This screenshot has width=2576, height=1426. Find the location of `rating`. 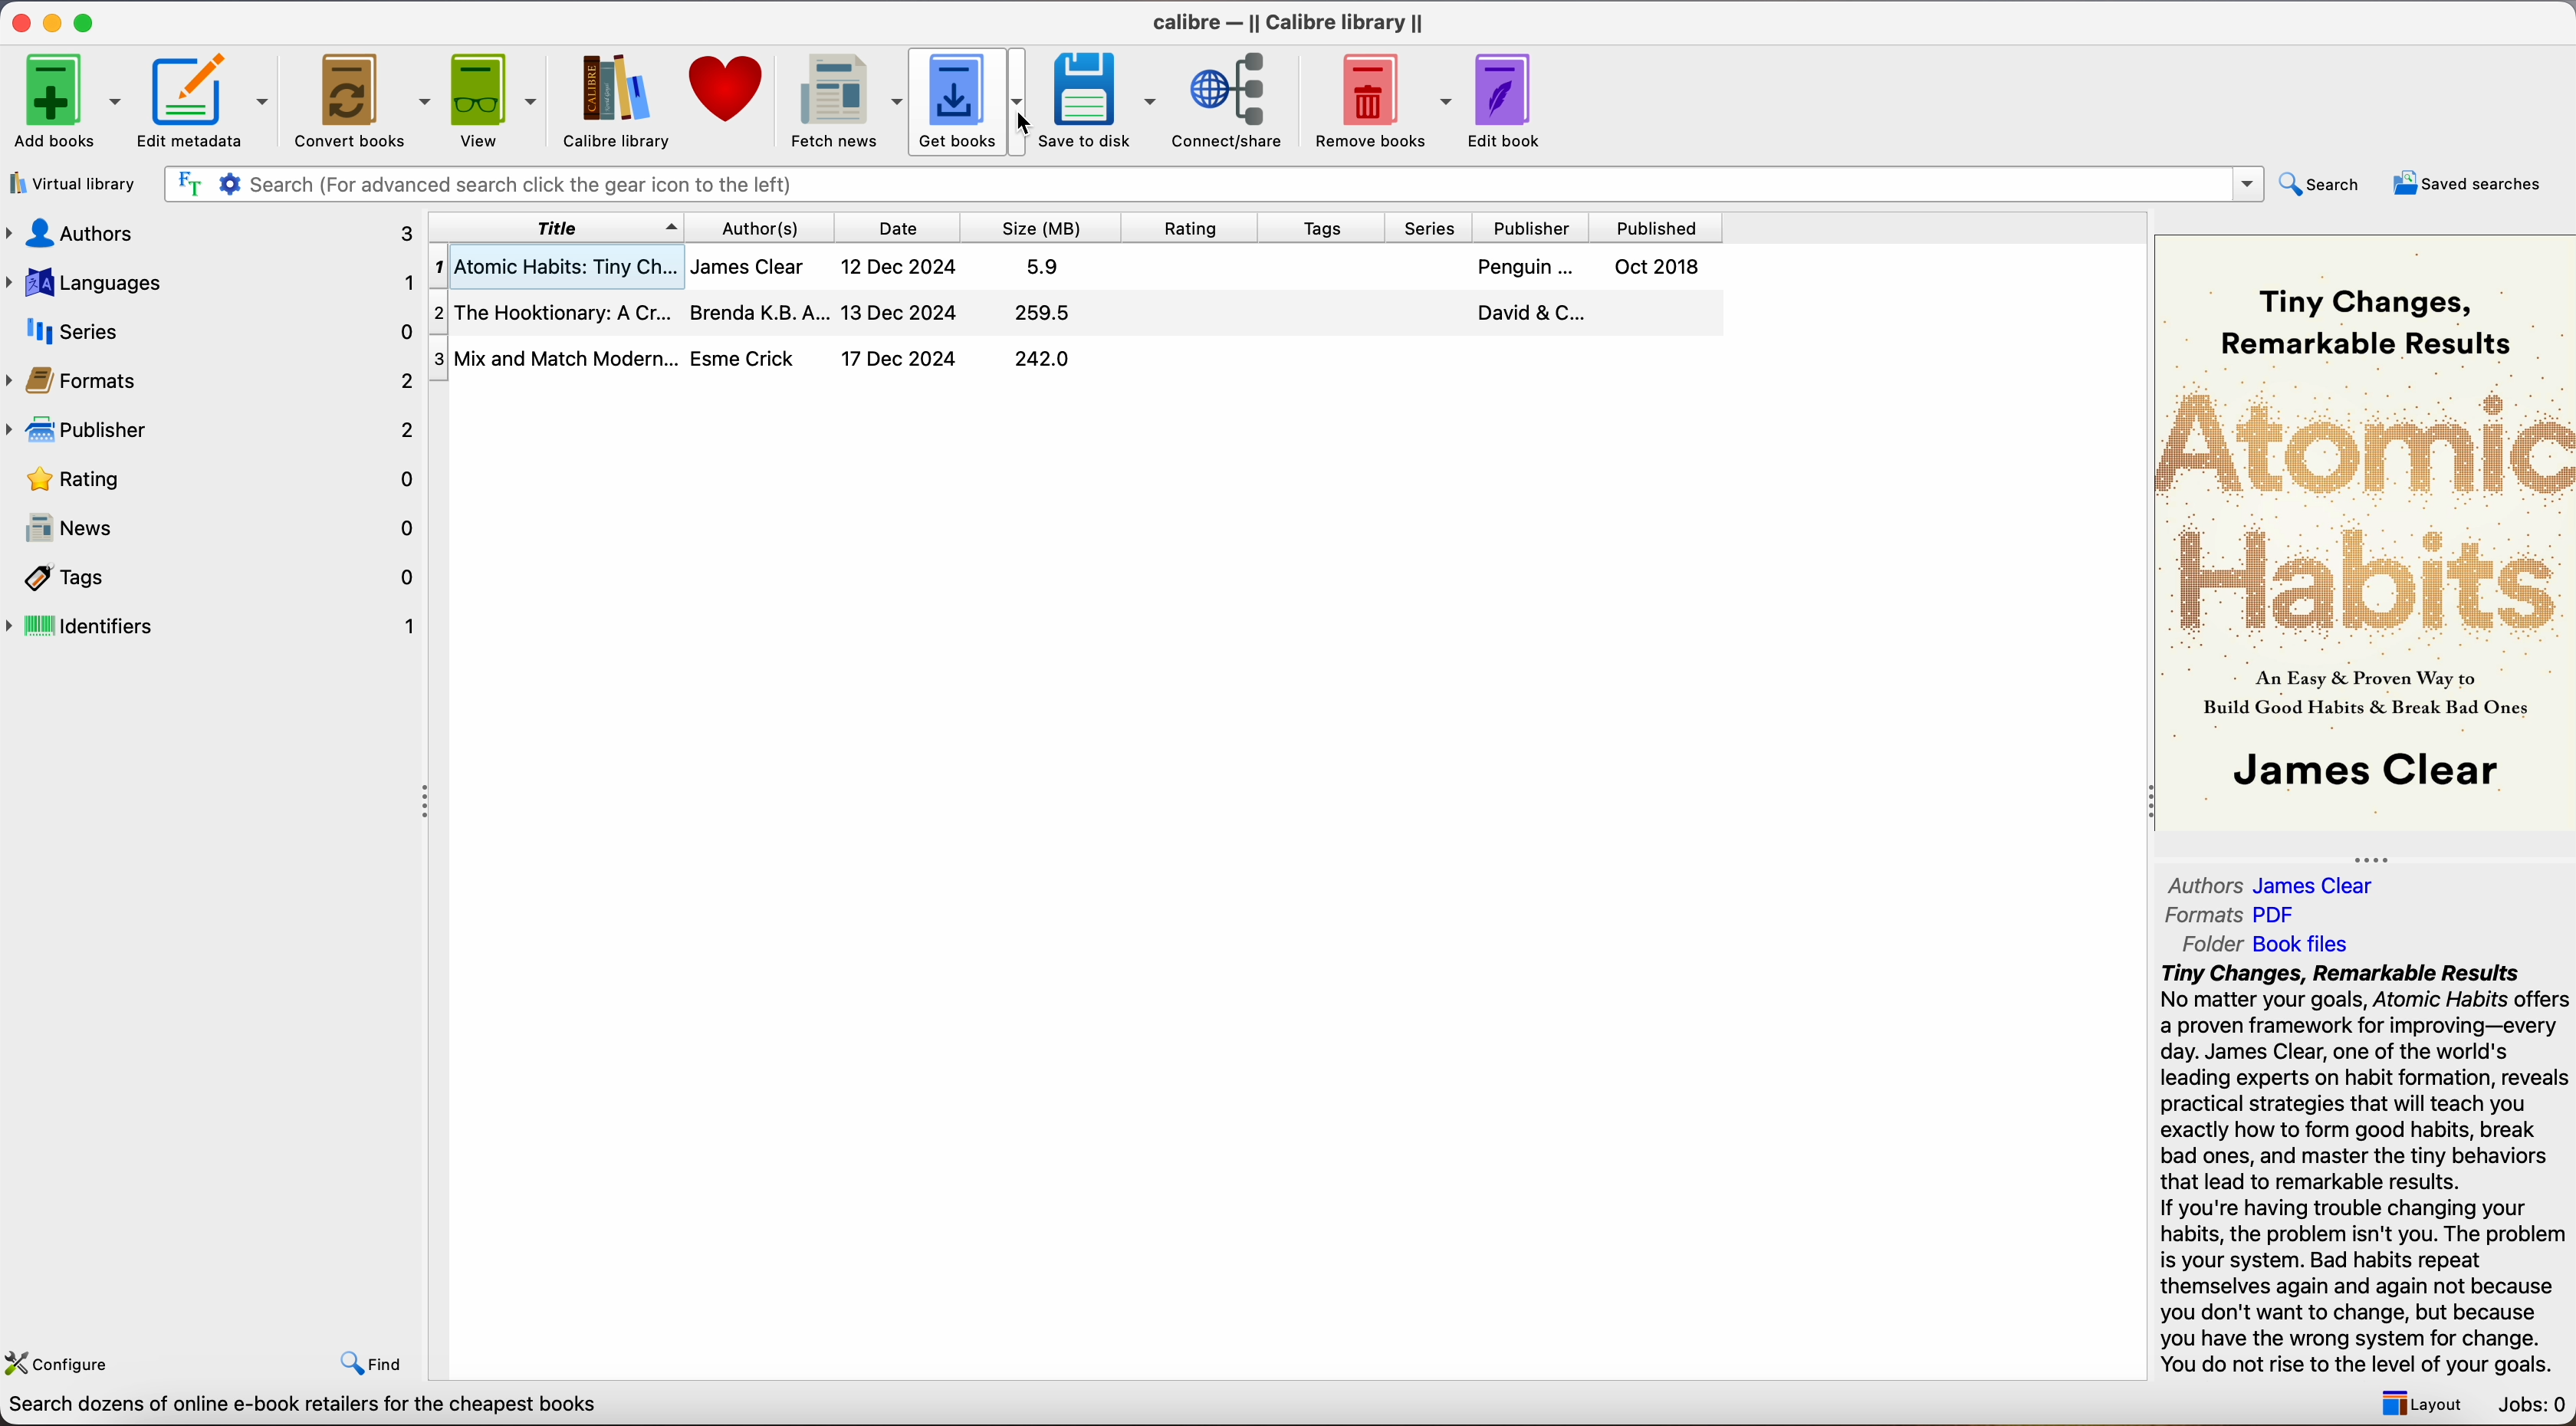

rating is located at coordinates (1191, 227).